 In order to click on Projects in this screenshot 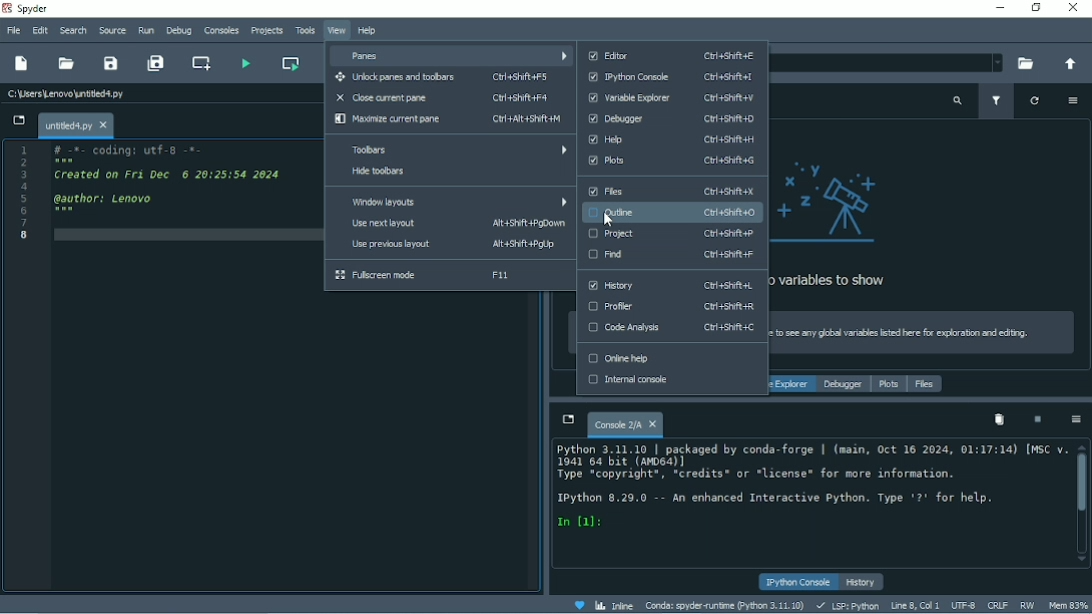, I will do `click(267, 31)`.